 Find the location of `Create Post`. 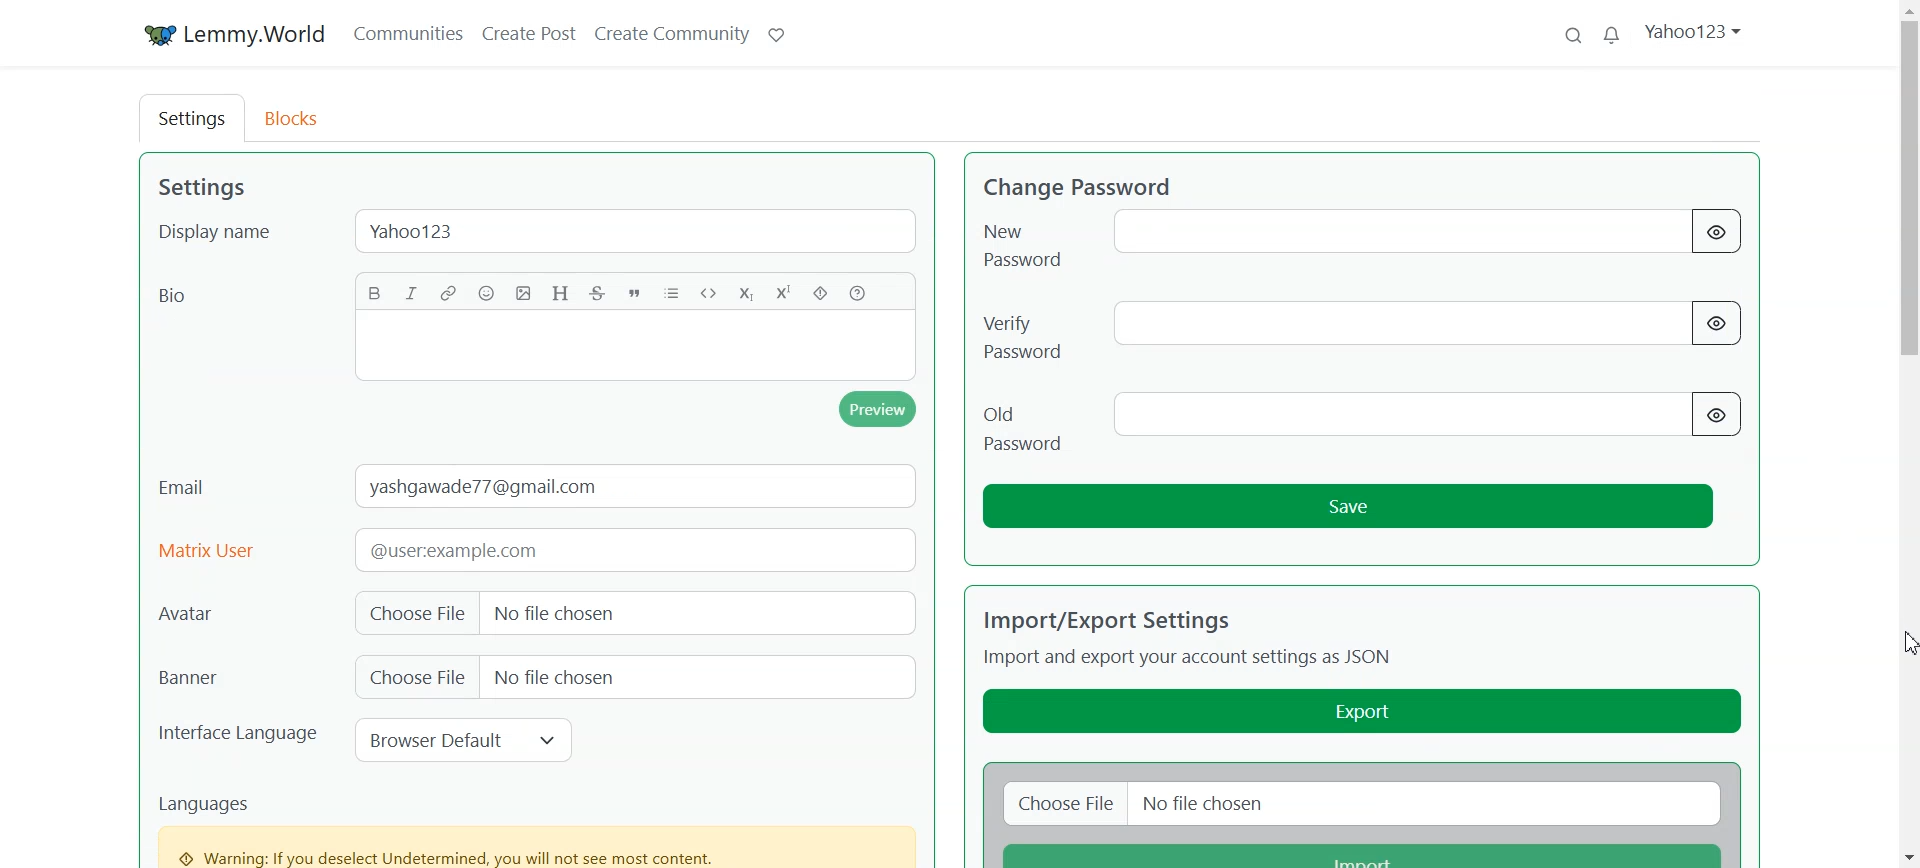

Create Post is located at coordinates (531, 32).